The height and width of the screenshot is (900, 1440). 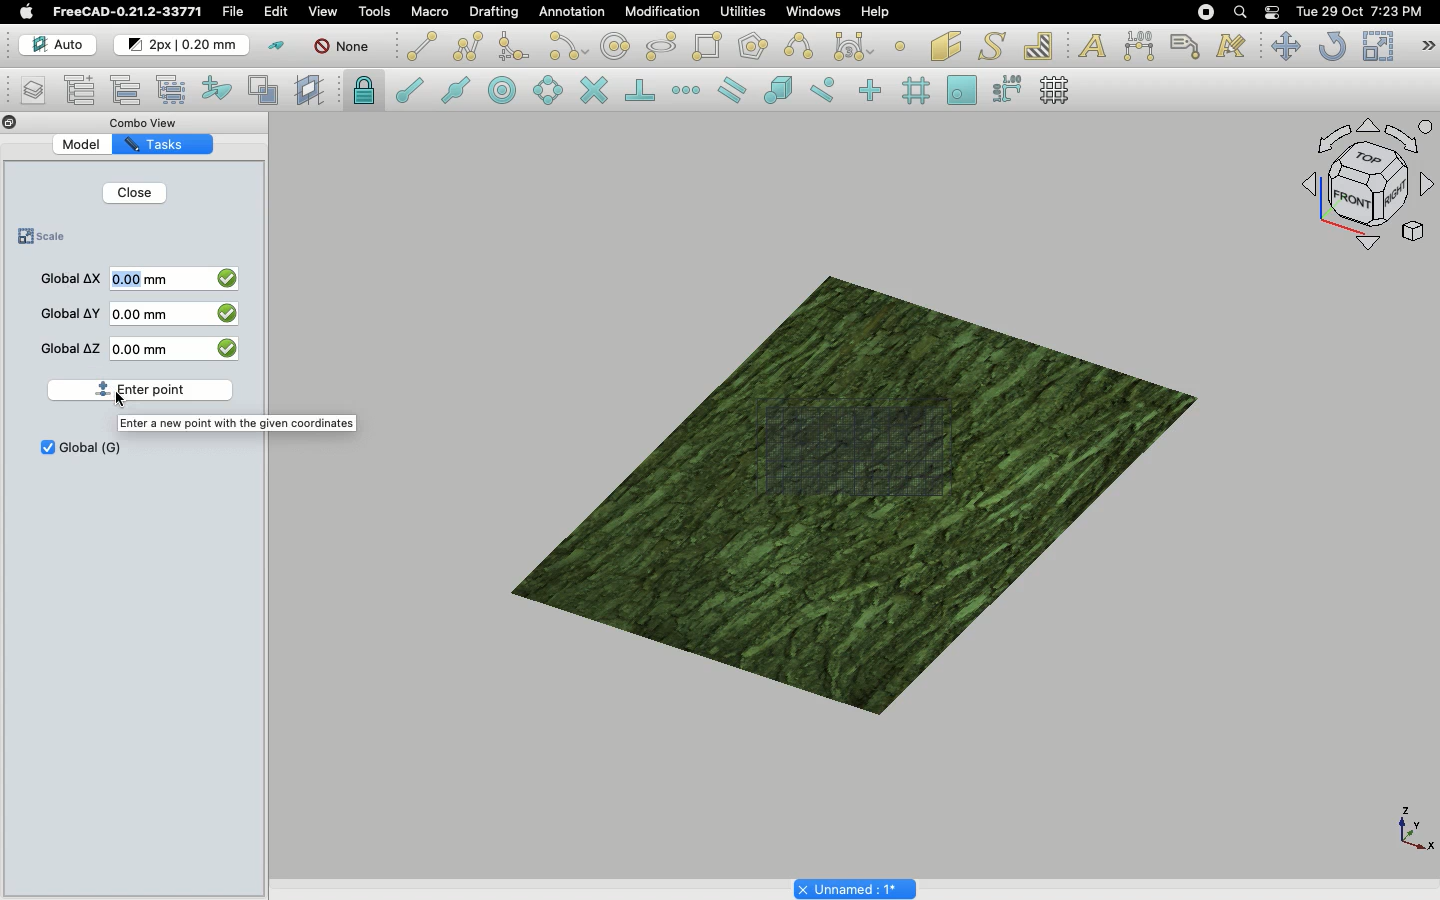 What do you see at coordinates (500, 91) in the screenshot?
I see `Snap center` at bounding box center [500, 91].